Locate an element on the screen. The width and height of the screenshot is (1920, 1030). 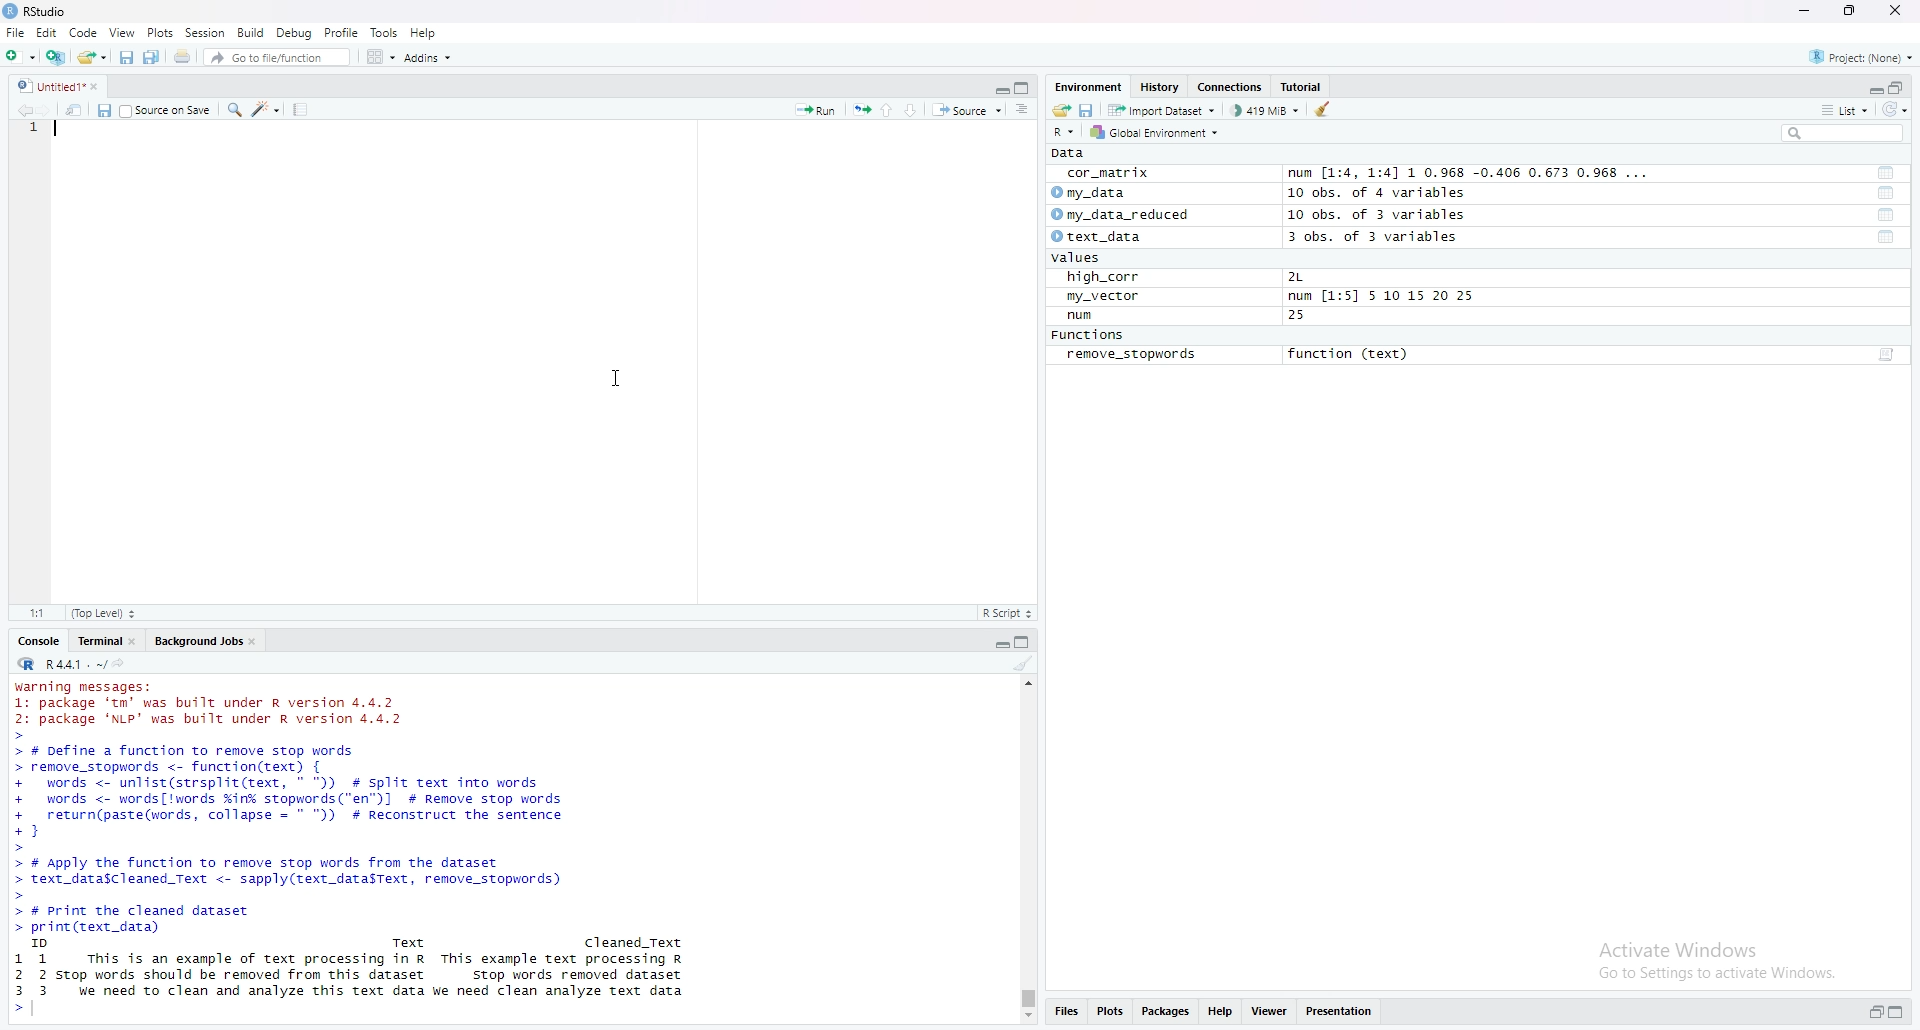
Open is located at coordinates (90, 57).